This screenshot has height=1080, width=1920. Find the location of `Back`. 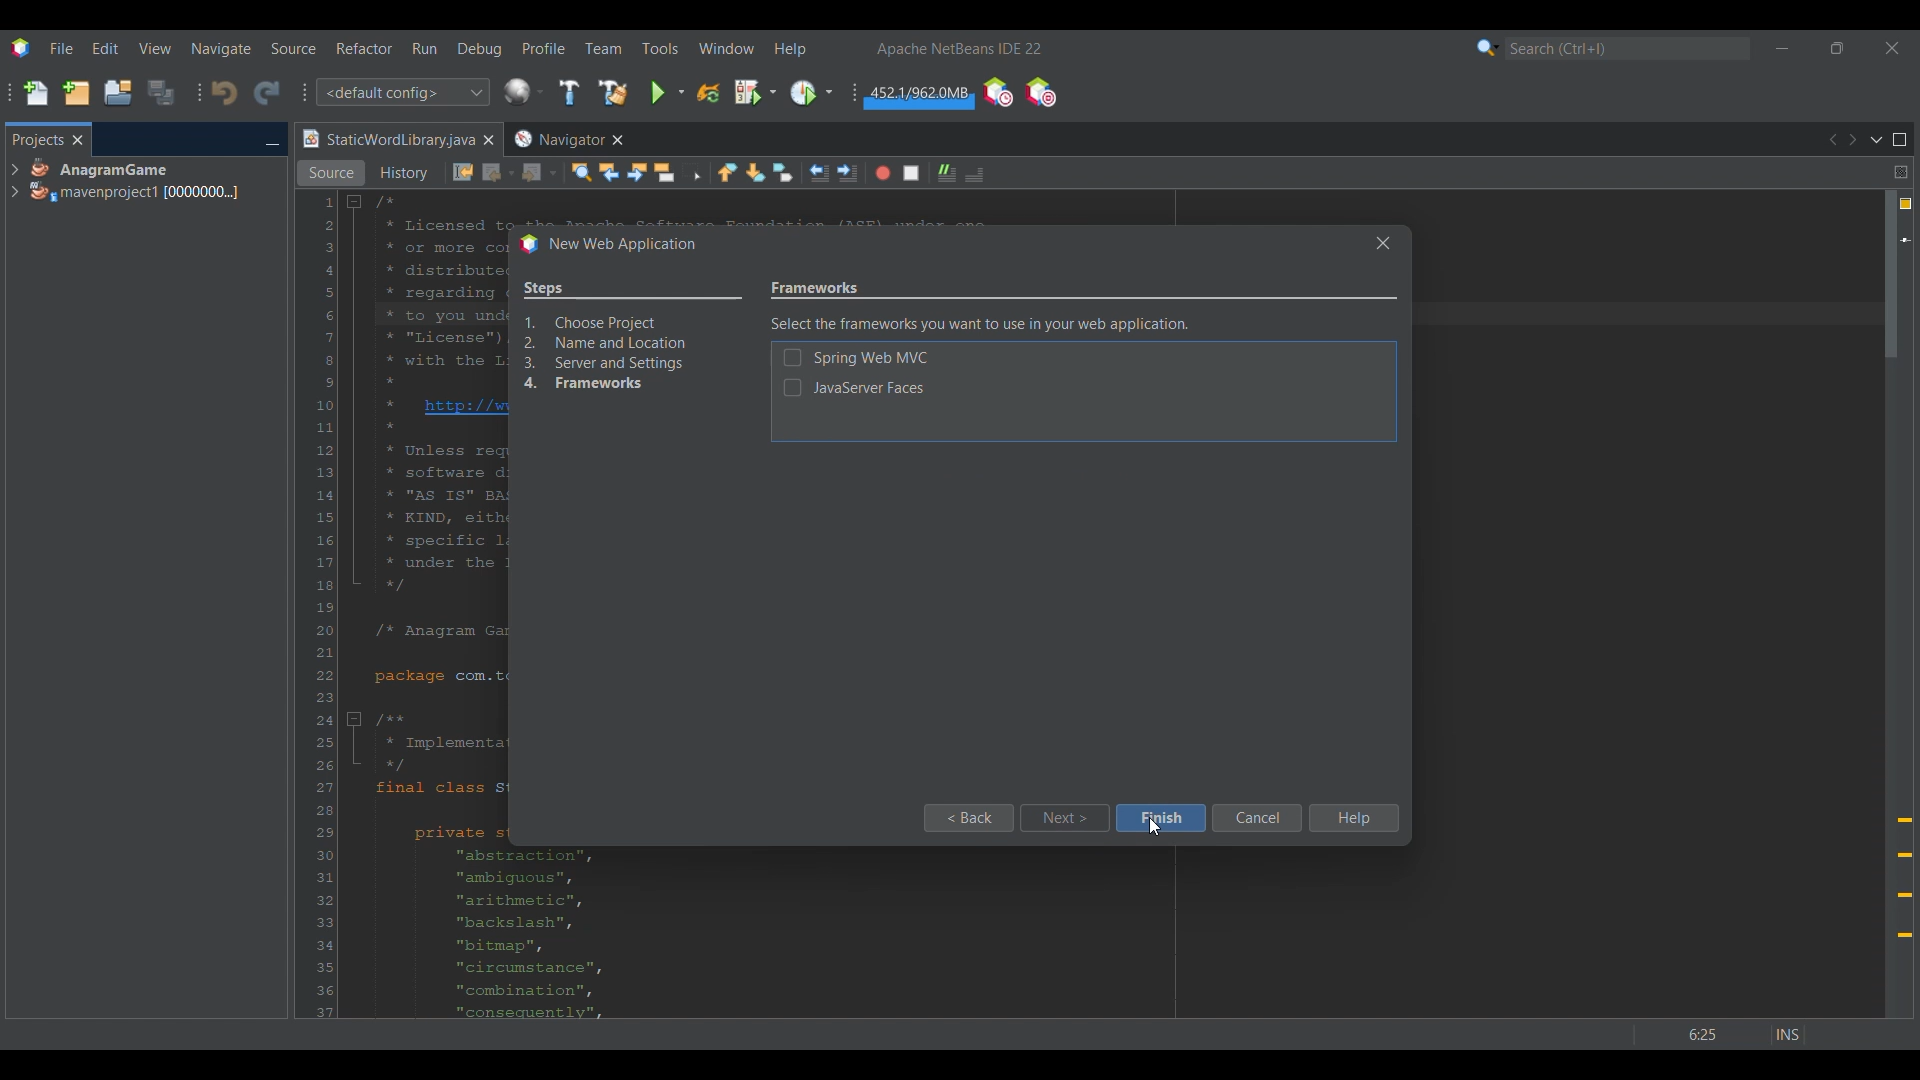

Back is located at coordinates (499, 173).